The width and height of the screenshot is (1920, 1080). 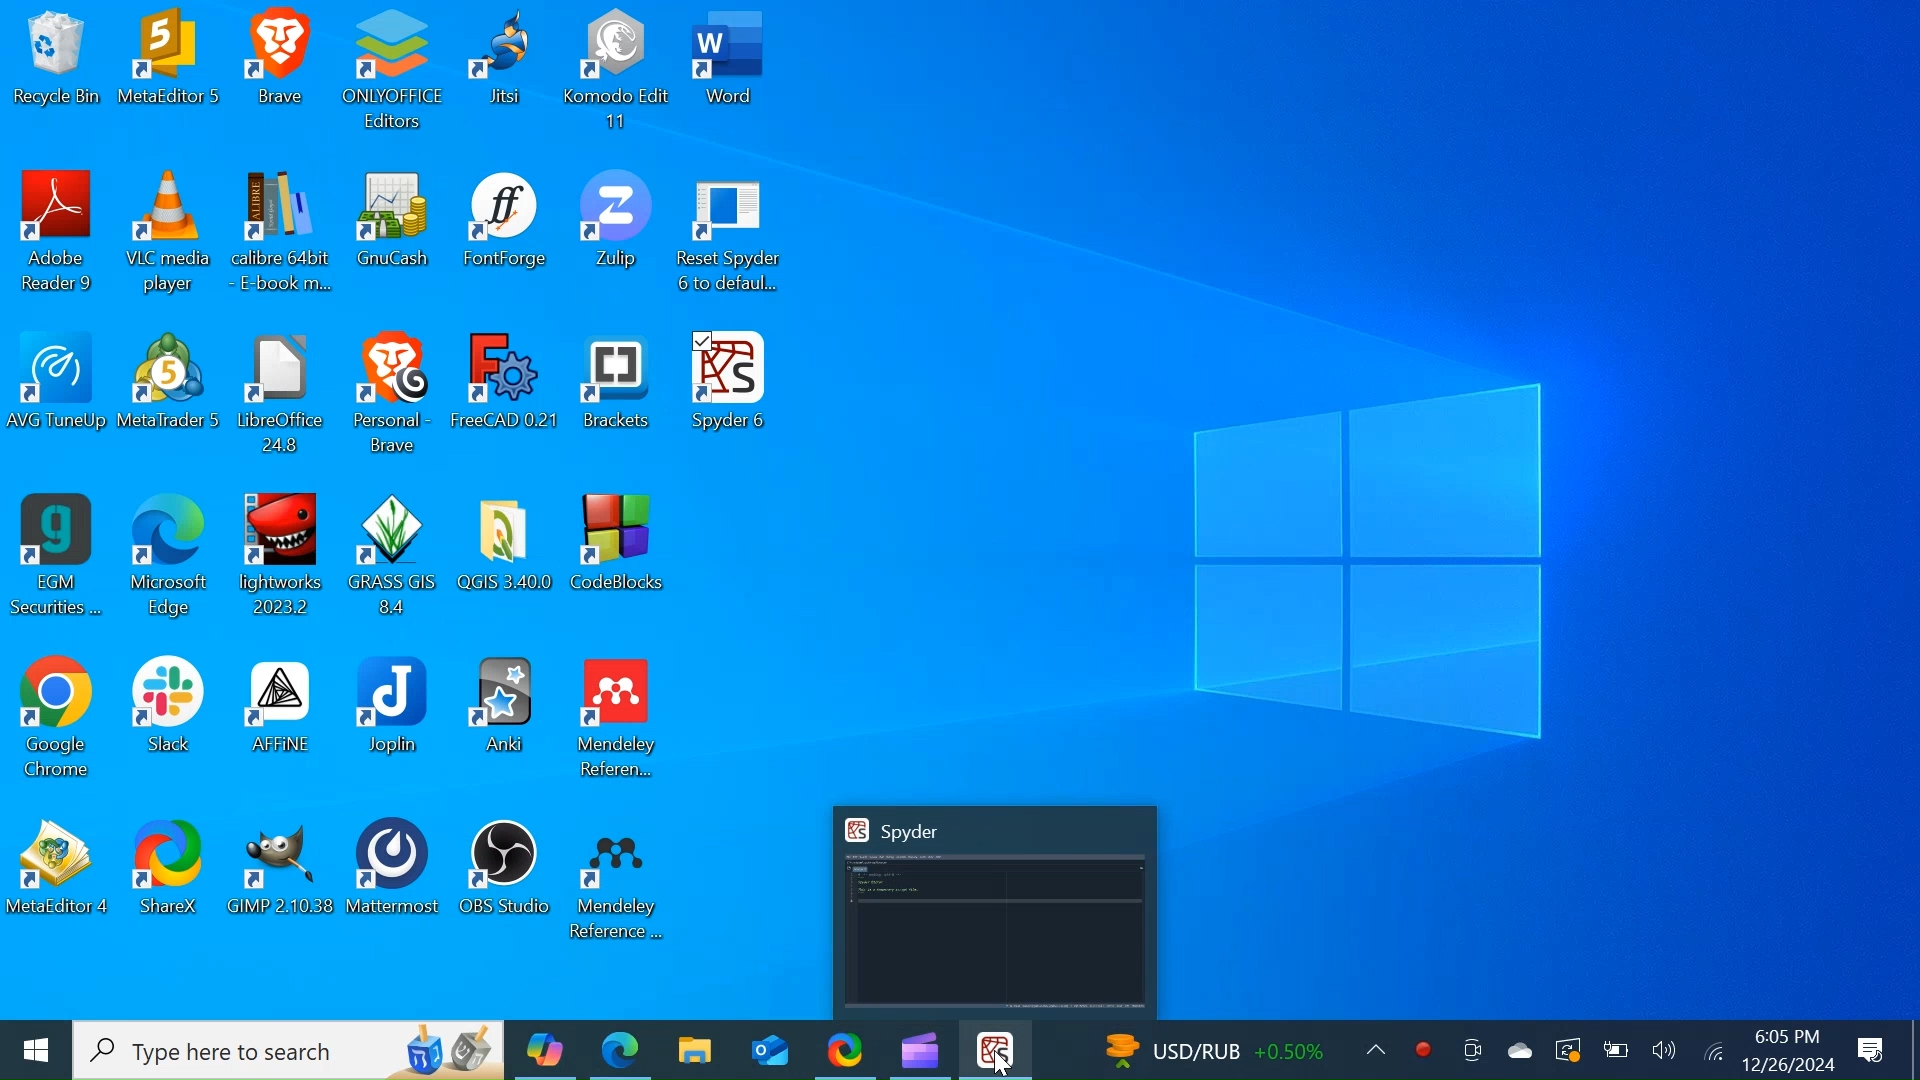 What do you see at coordinates (169, 394) in the screenshot?
I see `Meta Desktop Icon` at bounding box center [169, 394].